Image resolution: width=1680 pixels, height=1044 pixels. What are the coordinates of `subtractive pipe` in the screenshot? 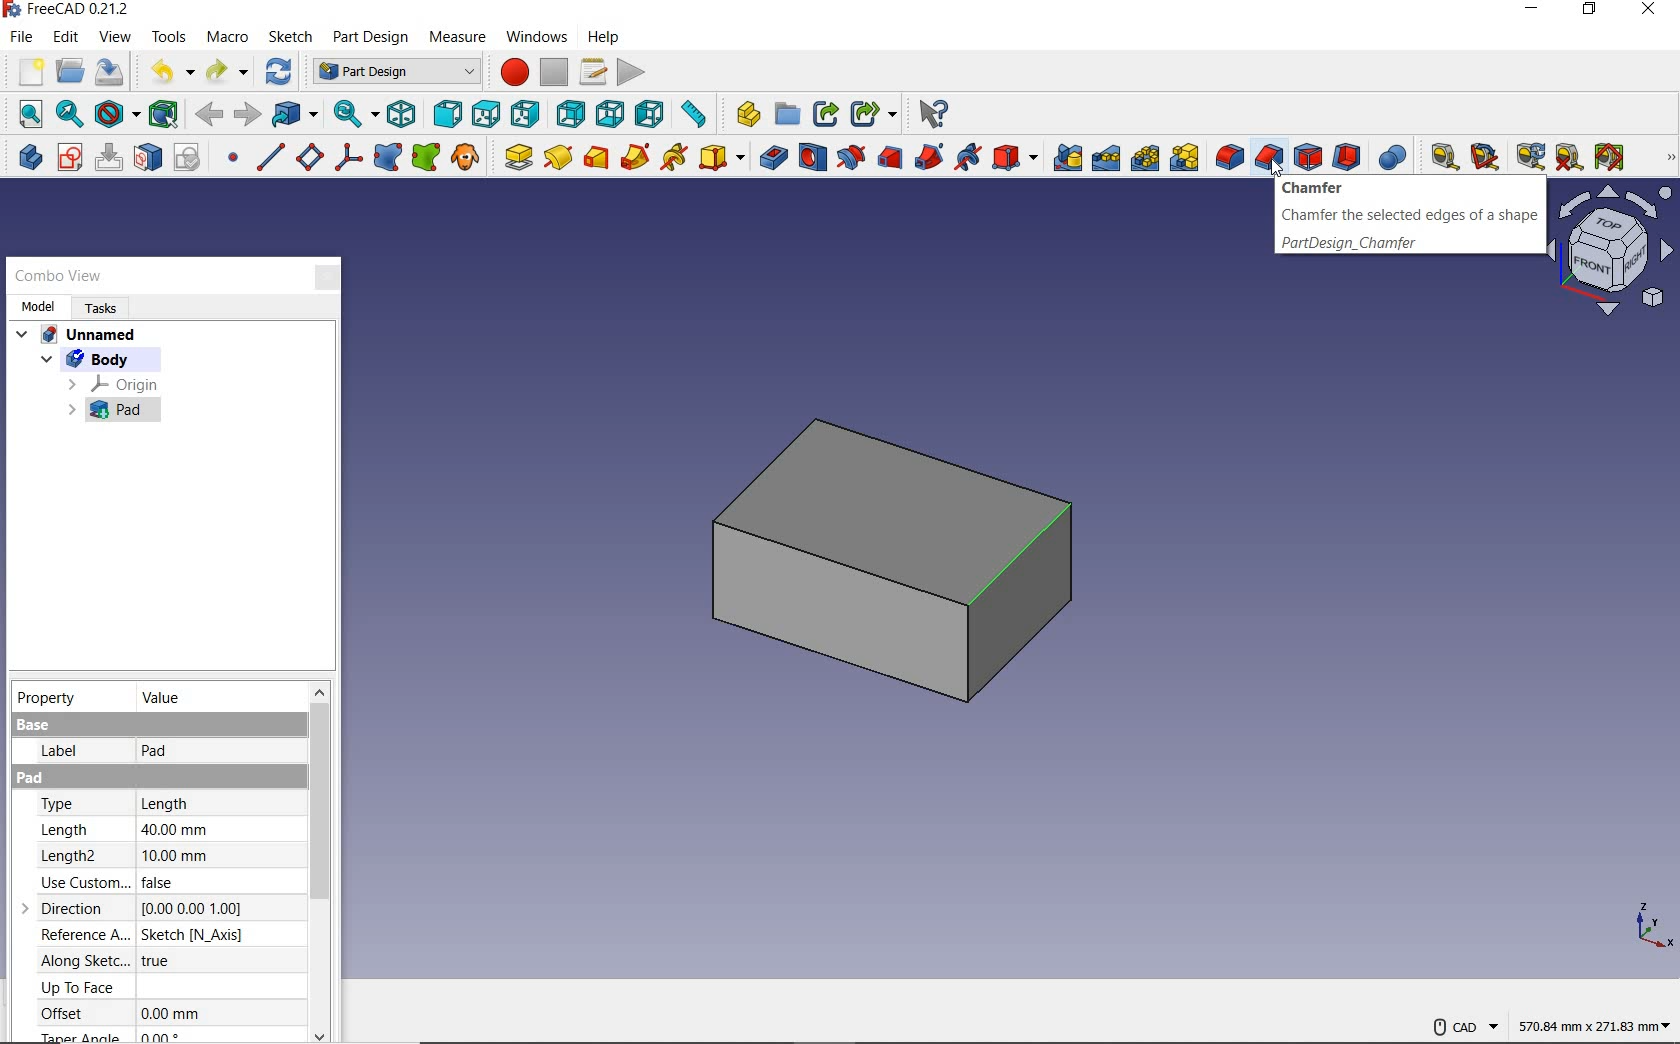 It's located at (931, 157).